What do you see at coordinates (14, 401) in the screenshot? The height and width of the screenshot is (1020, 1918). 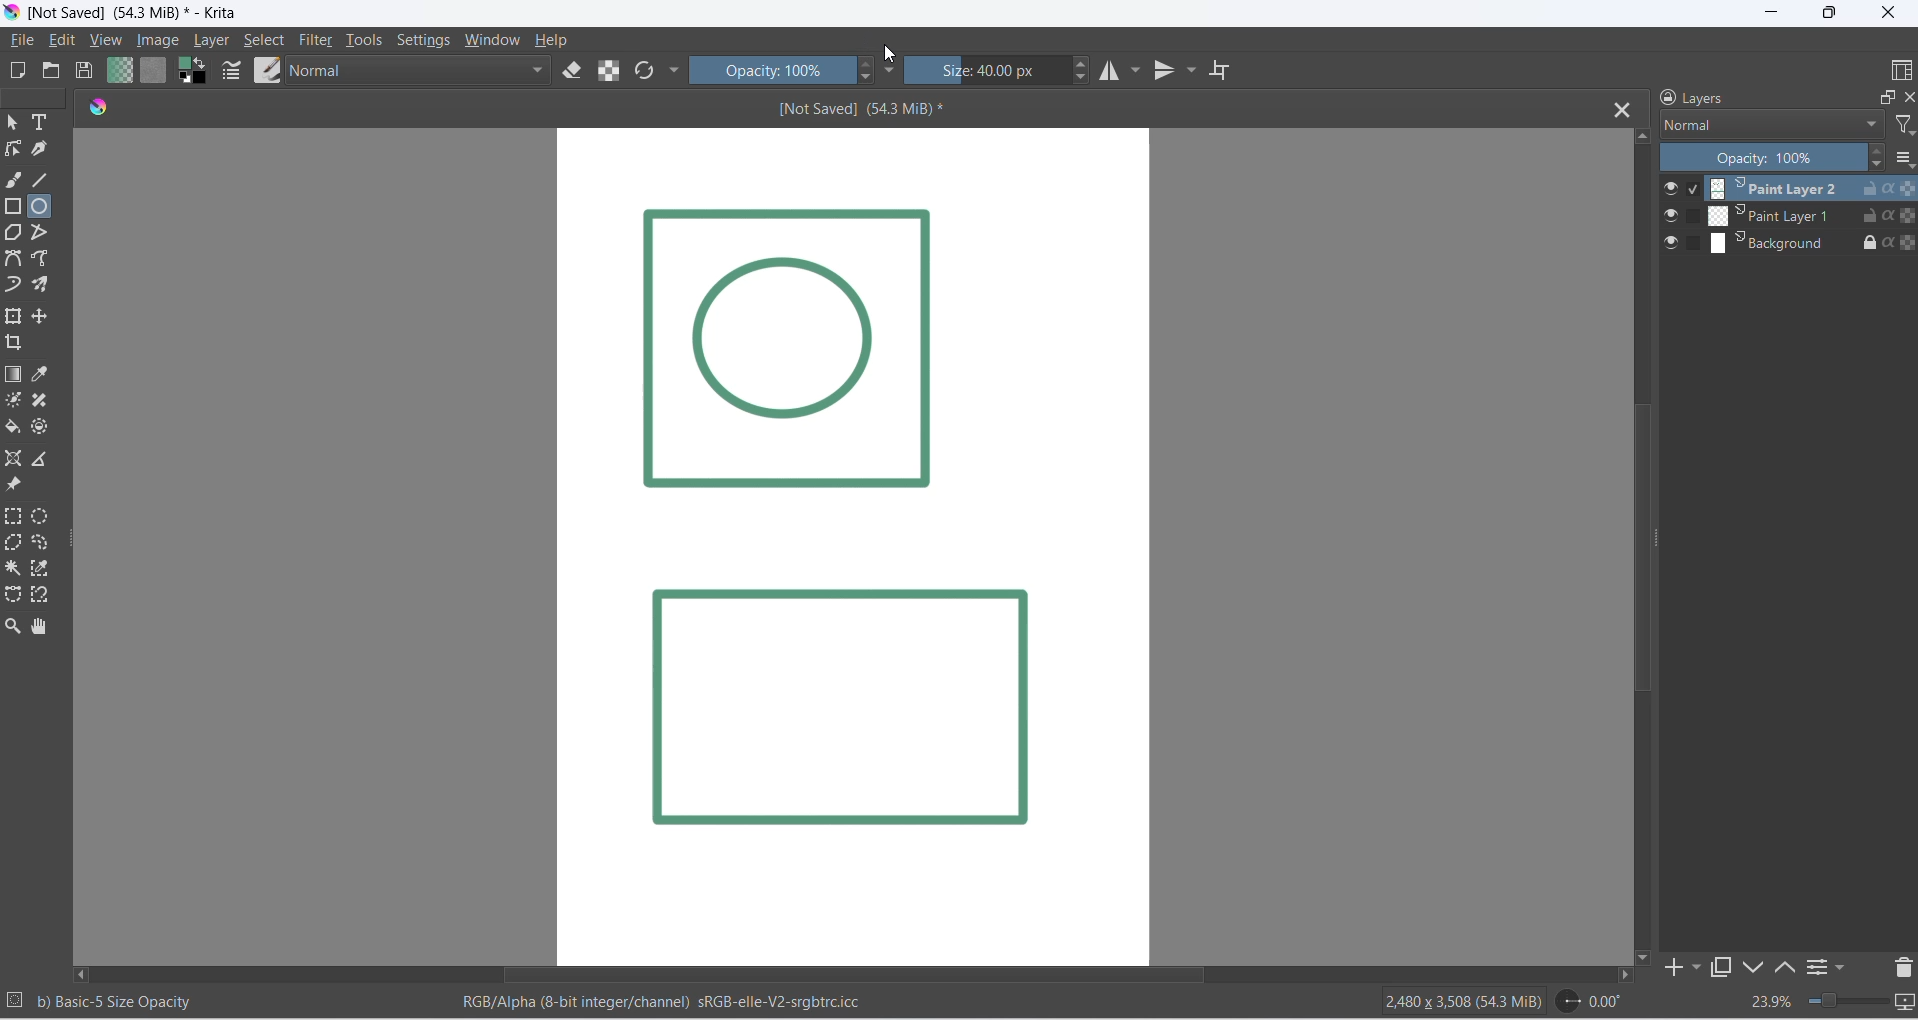 I see `mask tool` at bounding box center [14, 401].